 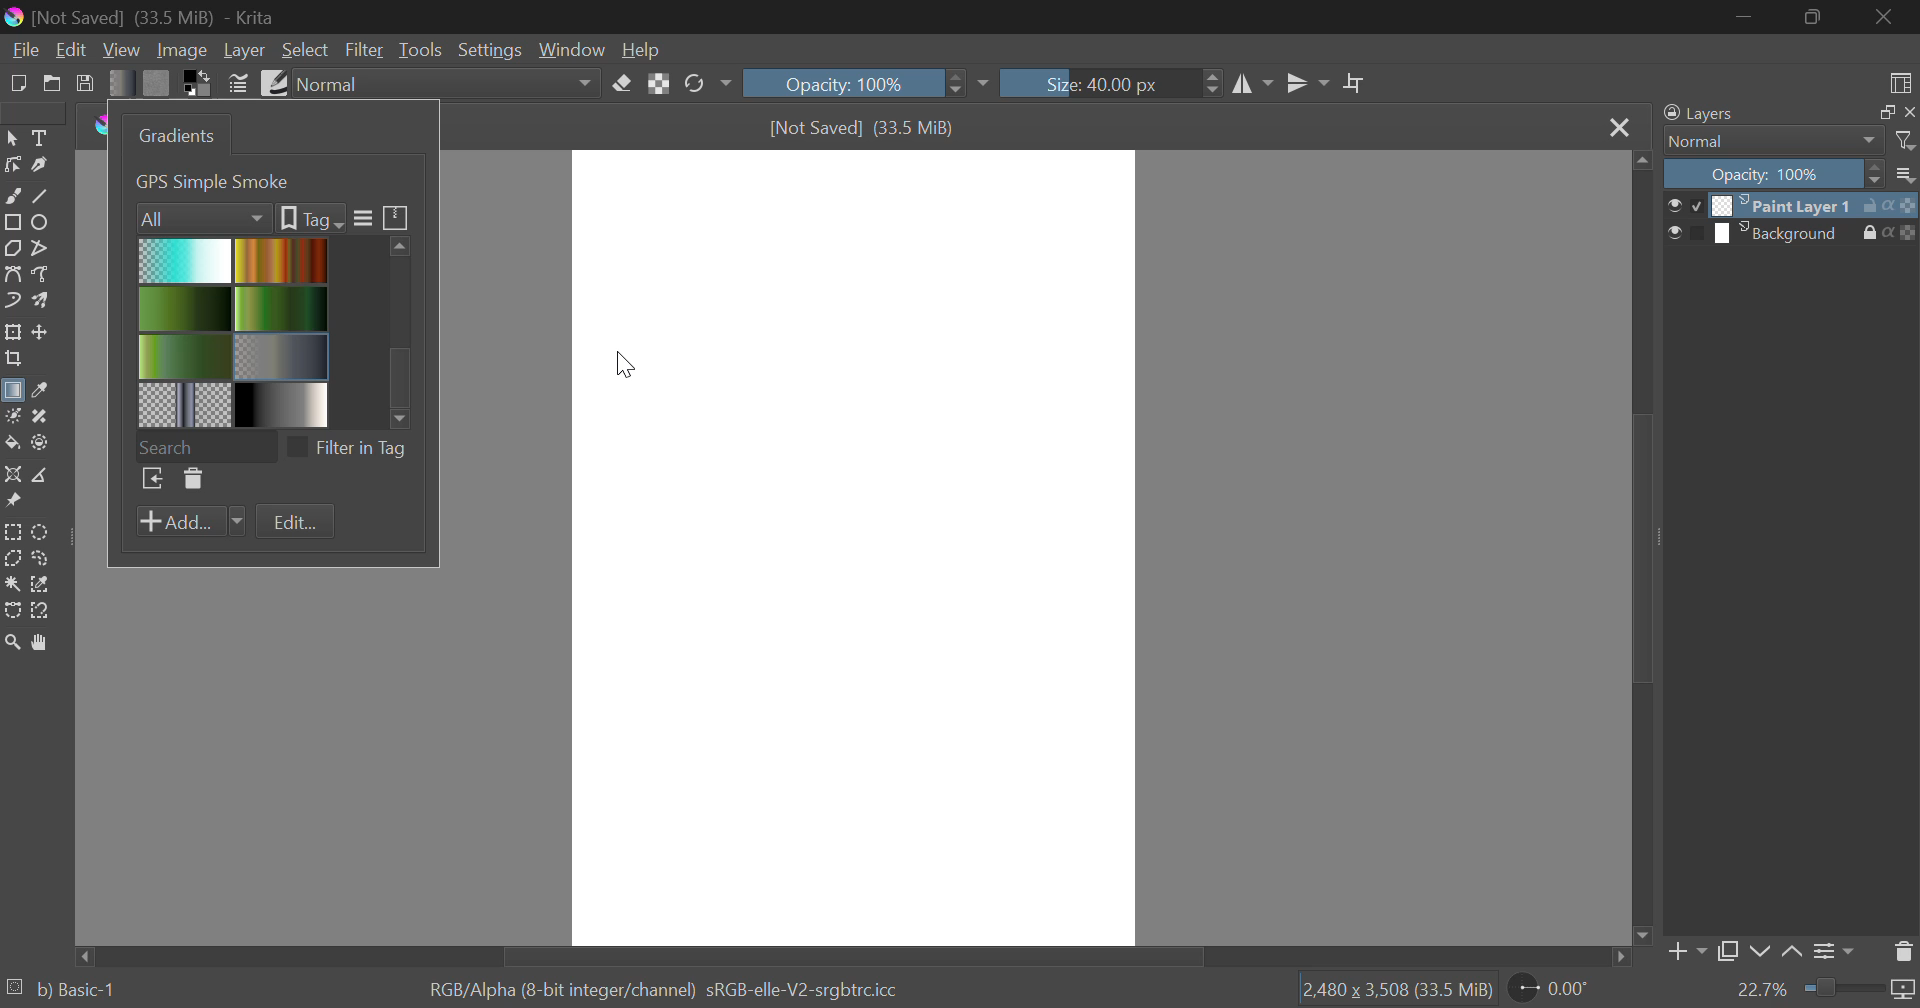 What do you see at coordinates (14, 533) in the screenshot?
I see `Rectangular Selection` at bounding box center [14, 533].